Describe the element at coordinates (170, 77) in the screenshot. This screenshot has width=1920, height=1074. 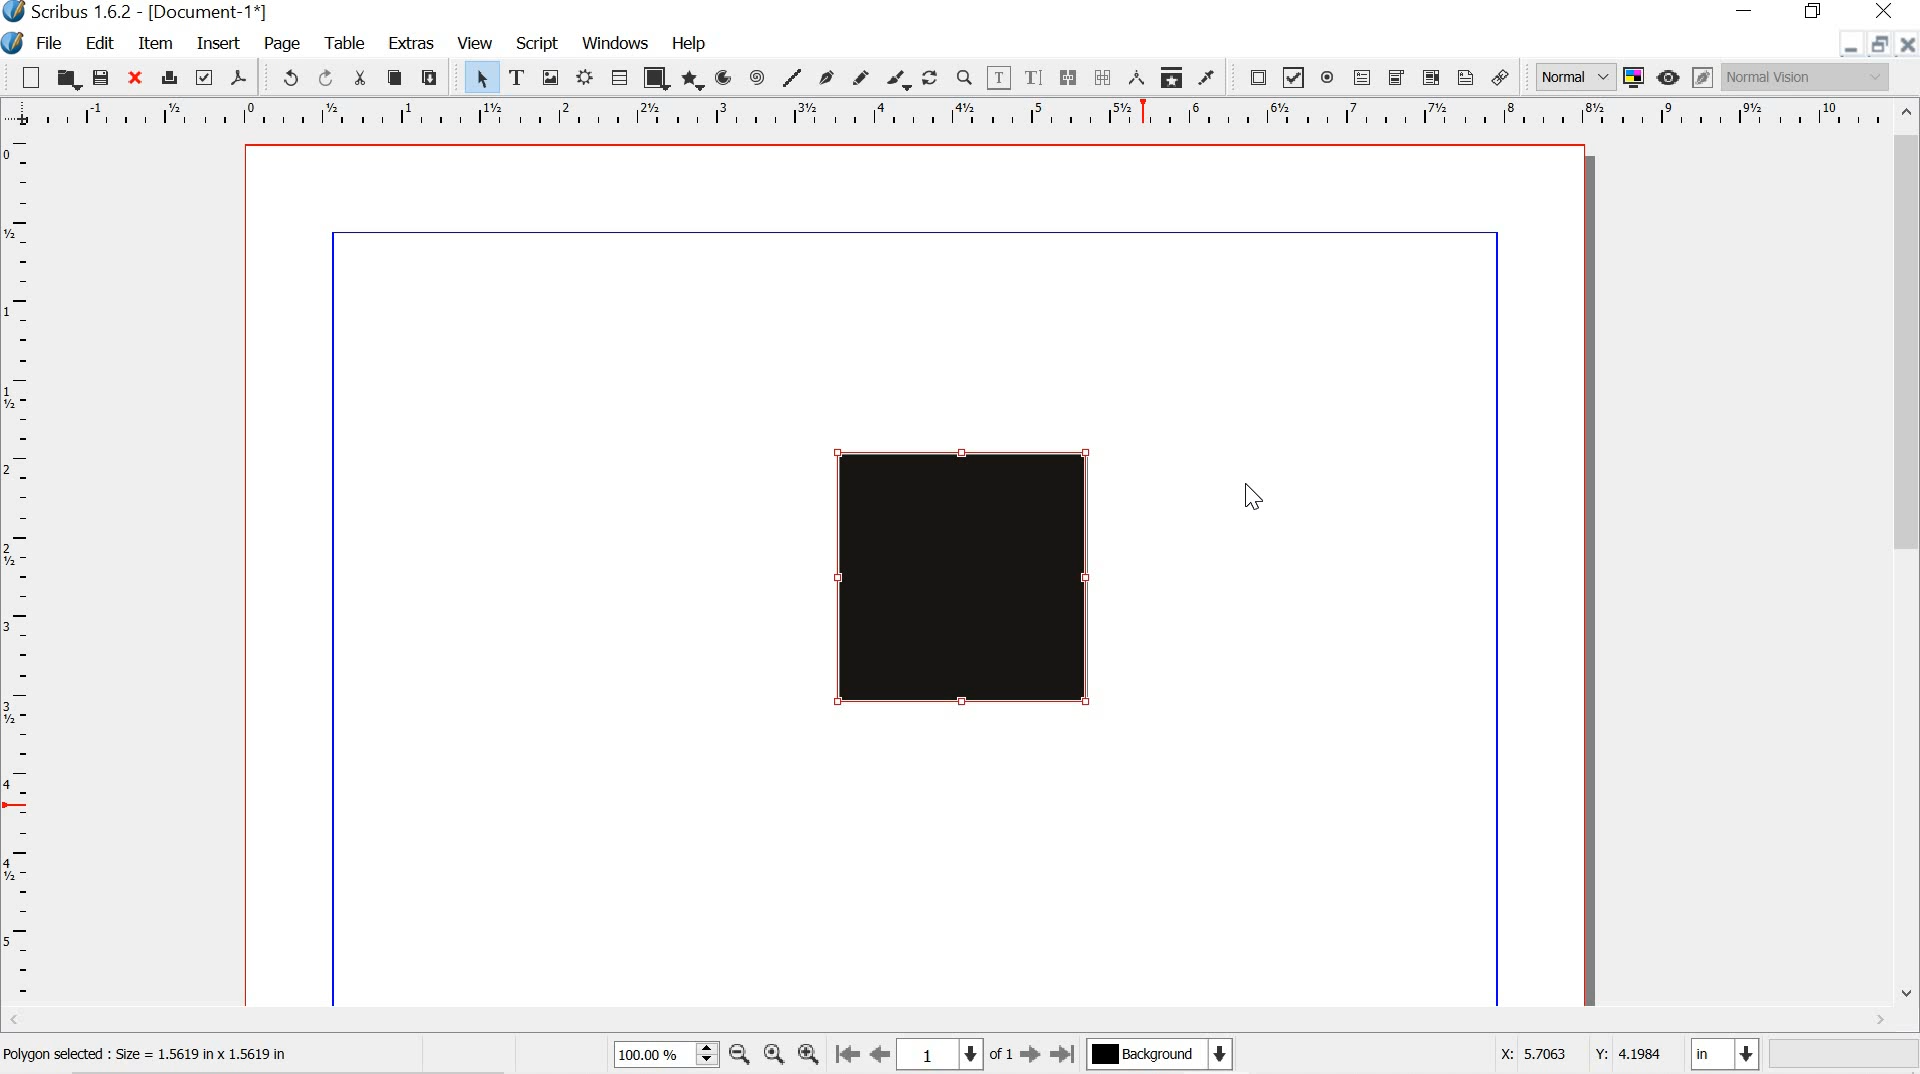
I see `print` at that location.